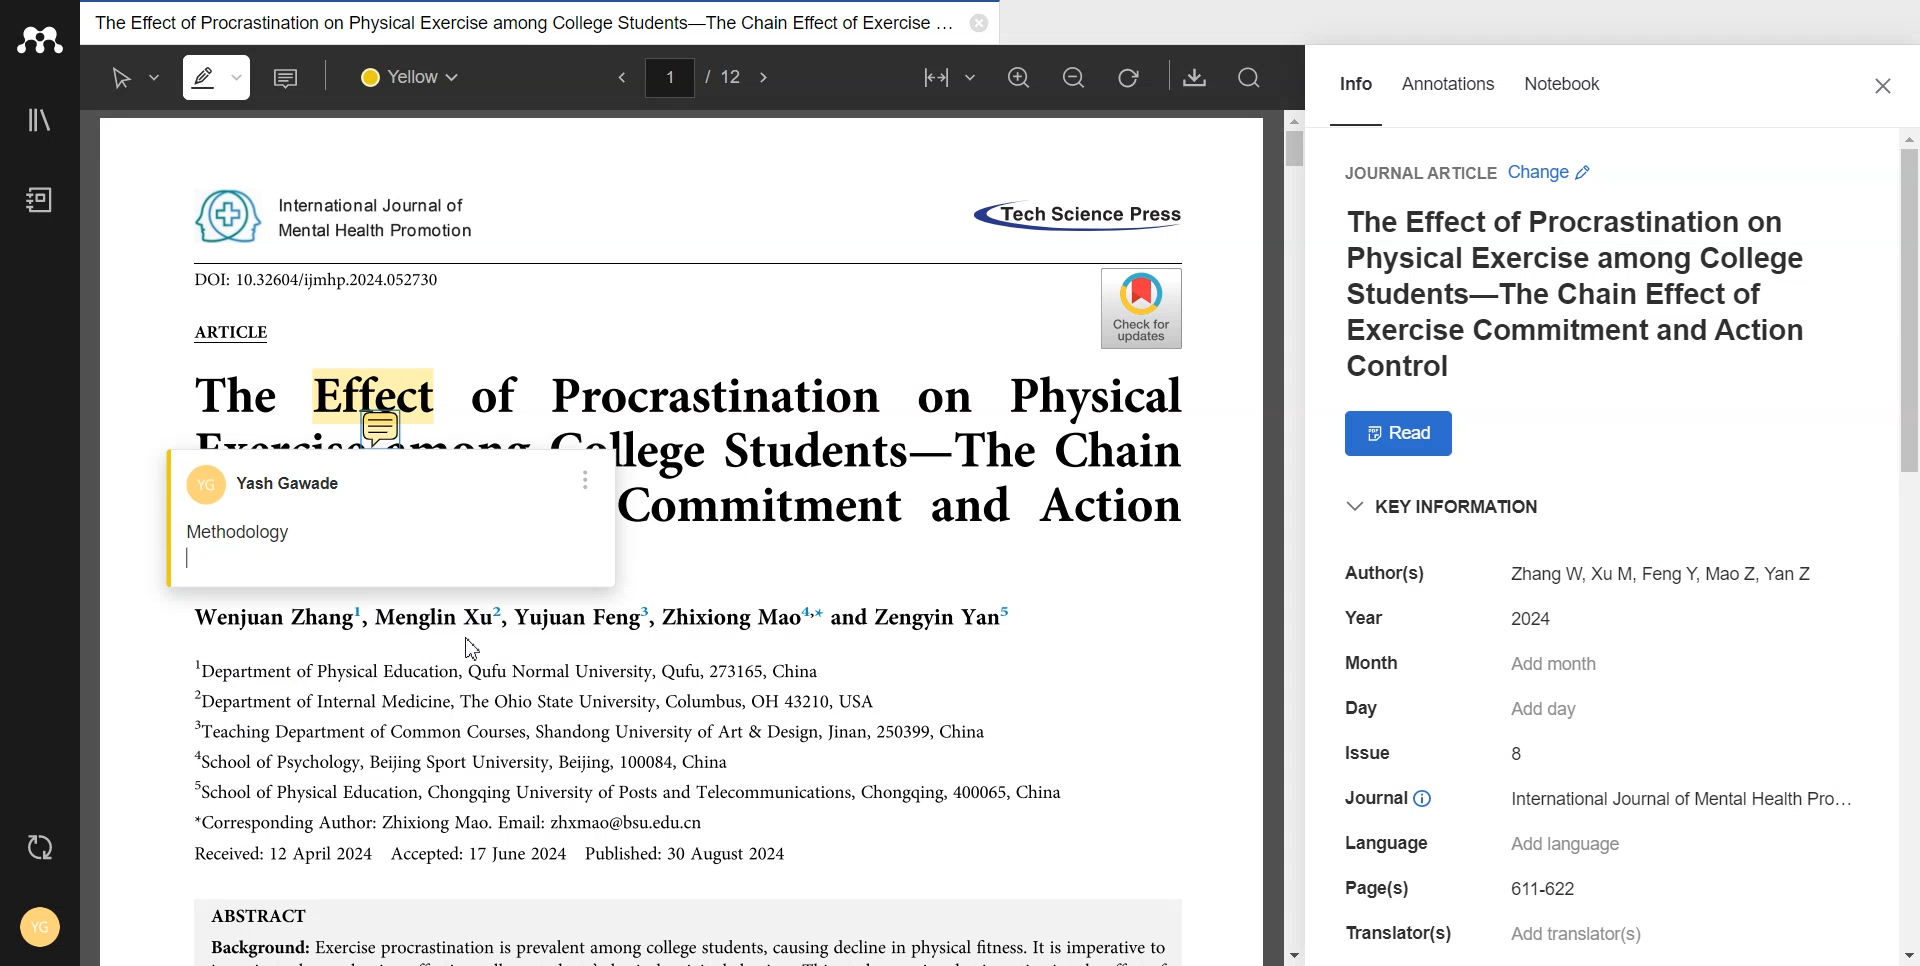  Describe the element at coordinates (317, 279) in the screenshot. I see `DOI: 10.32604/ijmhp.2024.052730` at that location.